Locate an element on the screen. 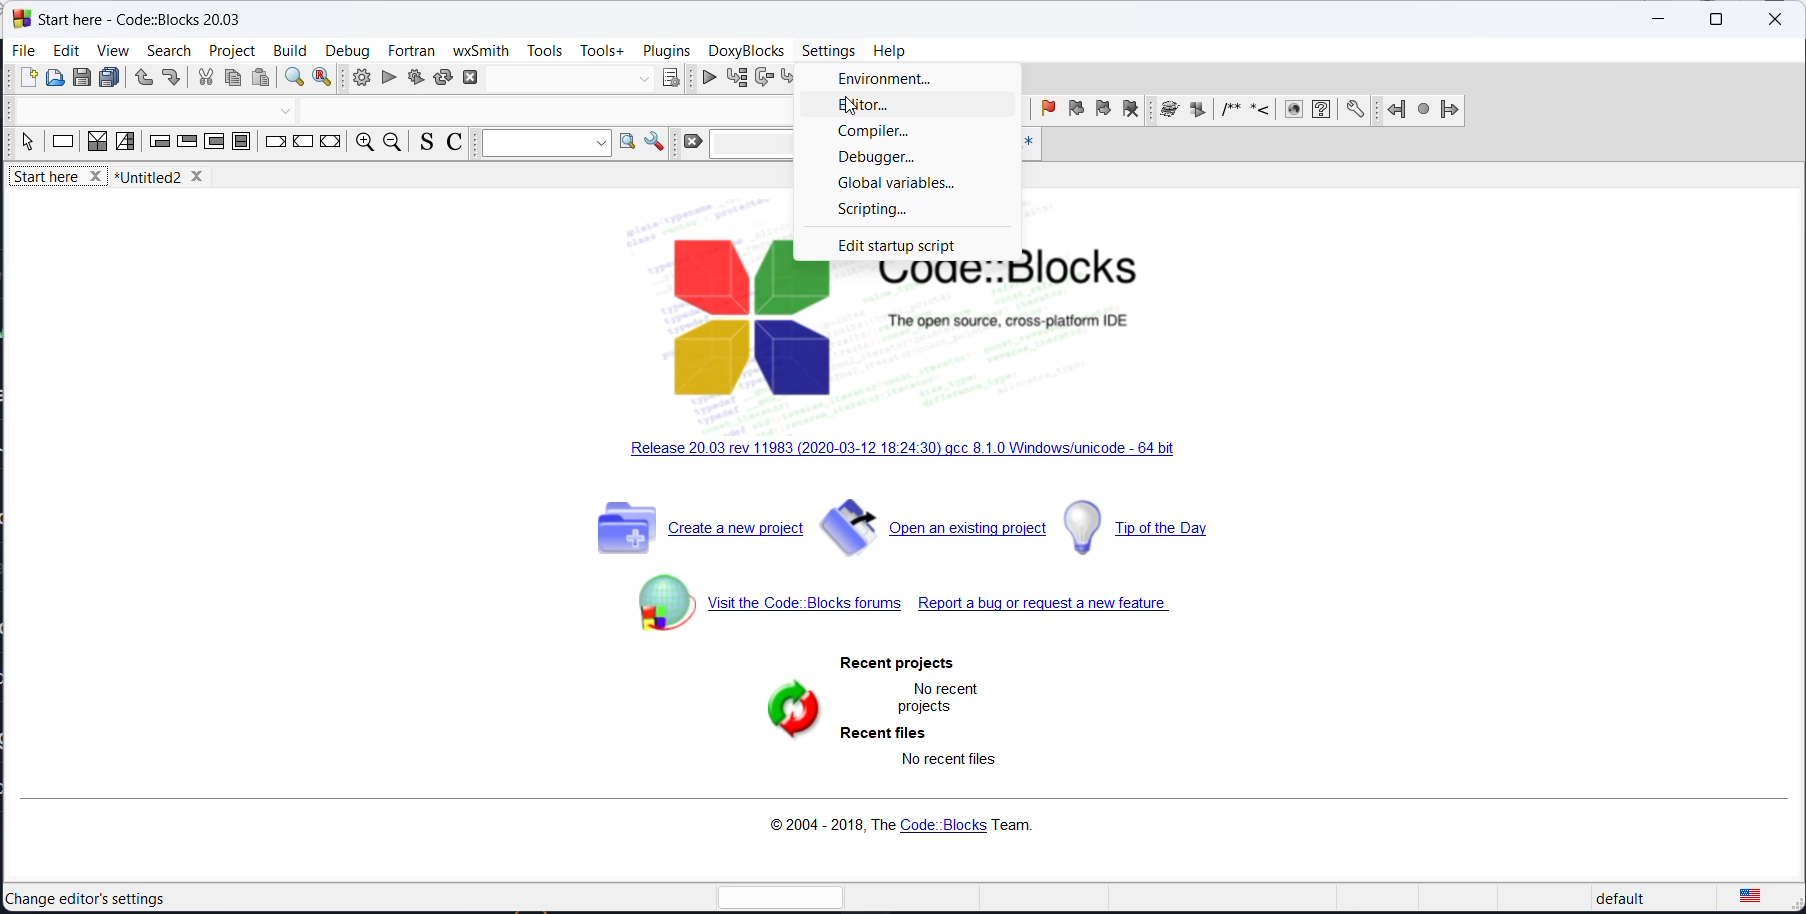 The image size is (1806, 914). selection is located at coordinates (126, 143).